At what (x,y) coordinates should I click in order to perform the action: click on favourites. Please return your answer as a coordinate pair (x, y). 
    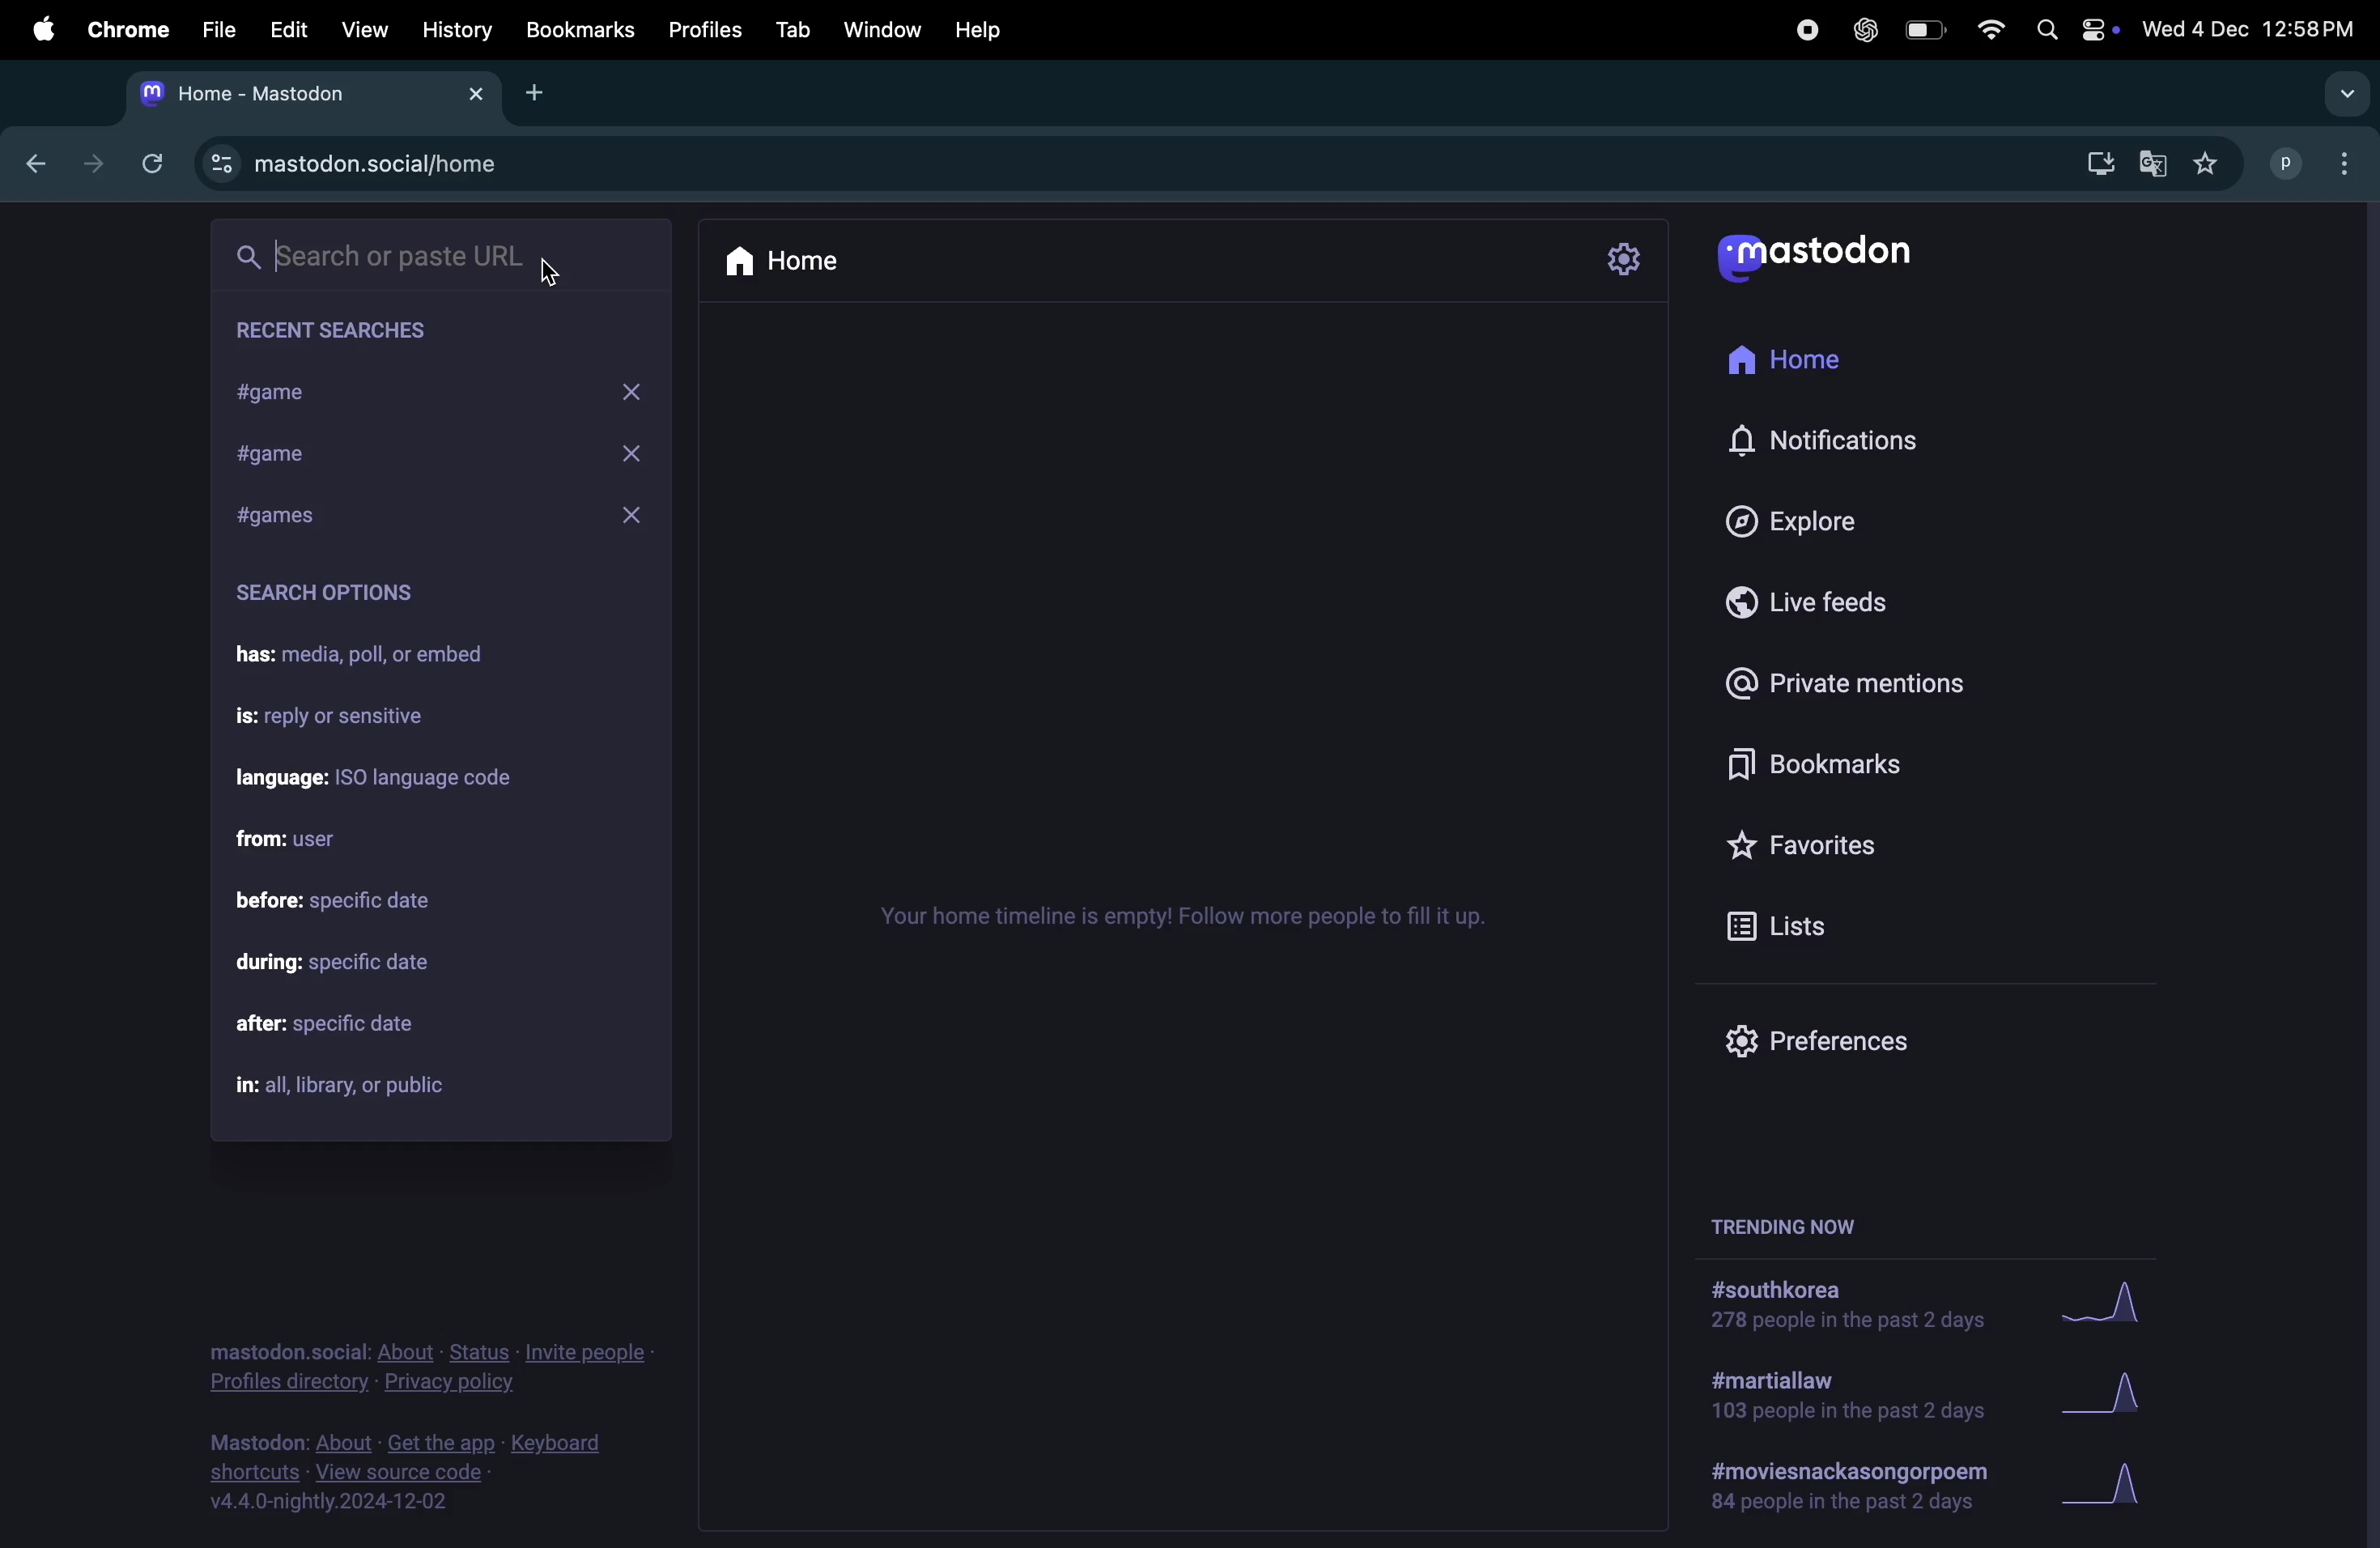
    Looking at the image, I should click on (2212, 161).